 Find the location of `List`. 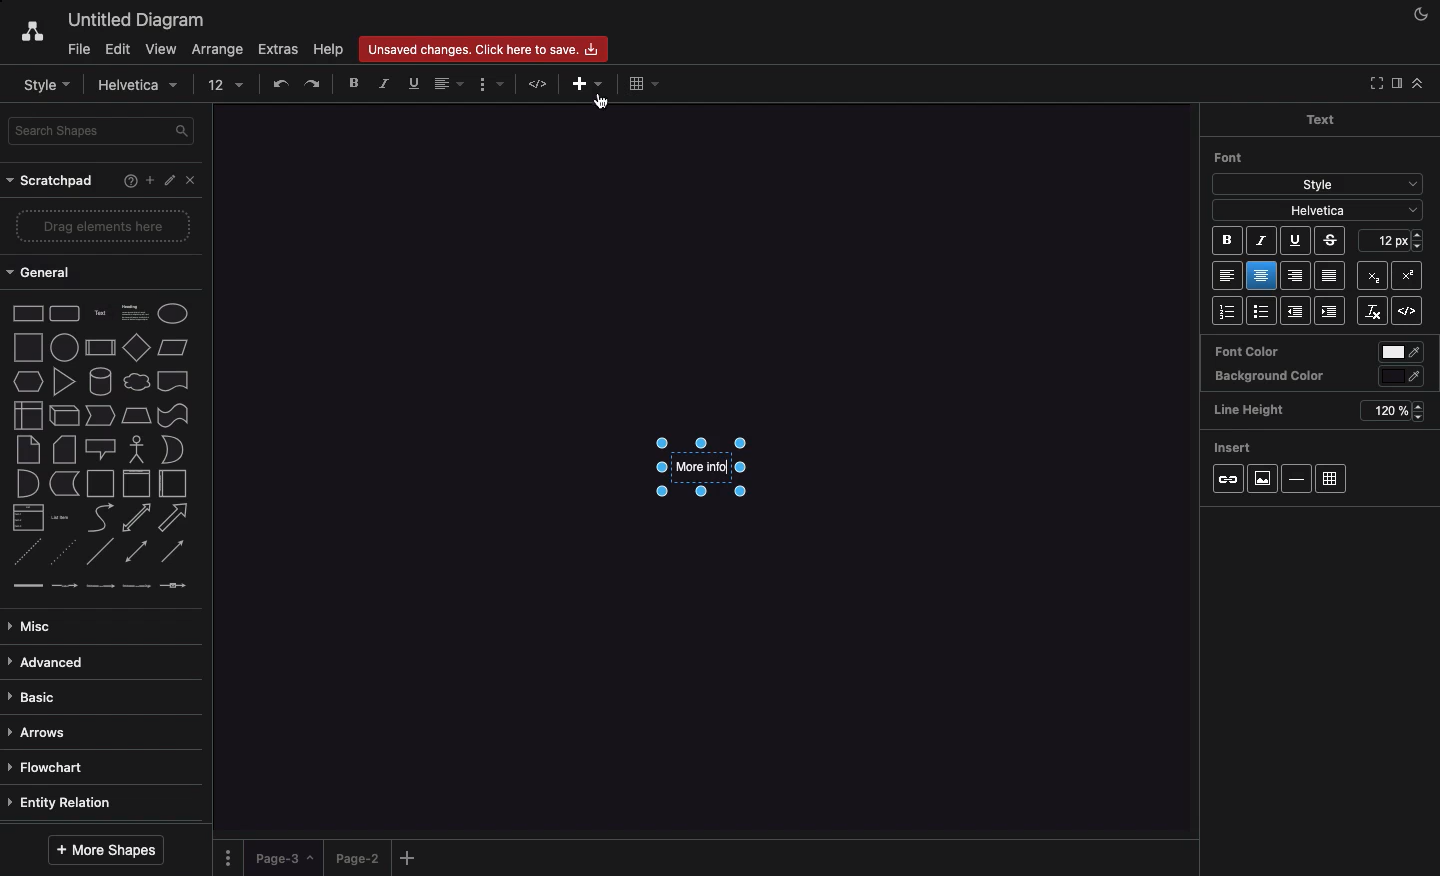

List is located at coordinates (1226, 311).